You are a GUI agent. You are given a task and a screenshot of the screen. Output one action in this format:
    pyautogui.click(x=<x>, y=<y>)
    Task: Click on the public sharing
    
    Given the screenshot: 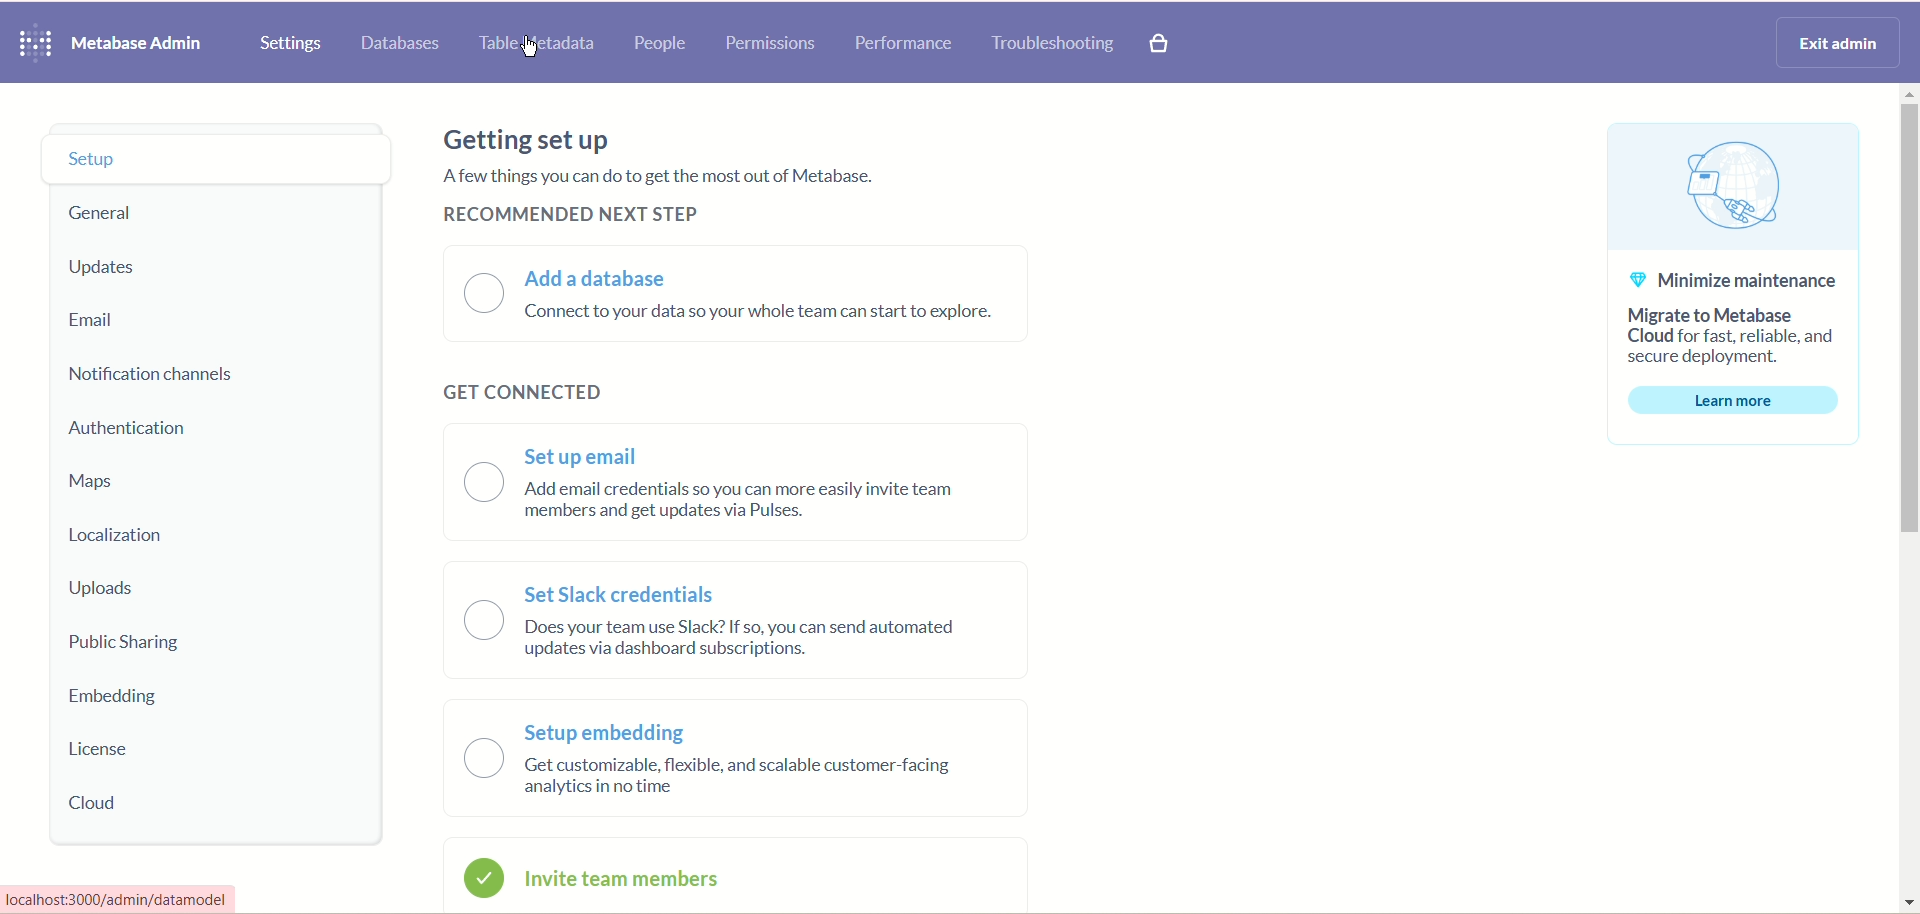 What is the action you would take?
    pyautogui.click(x=125, y=640)
    